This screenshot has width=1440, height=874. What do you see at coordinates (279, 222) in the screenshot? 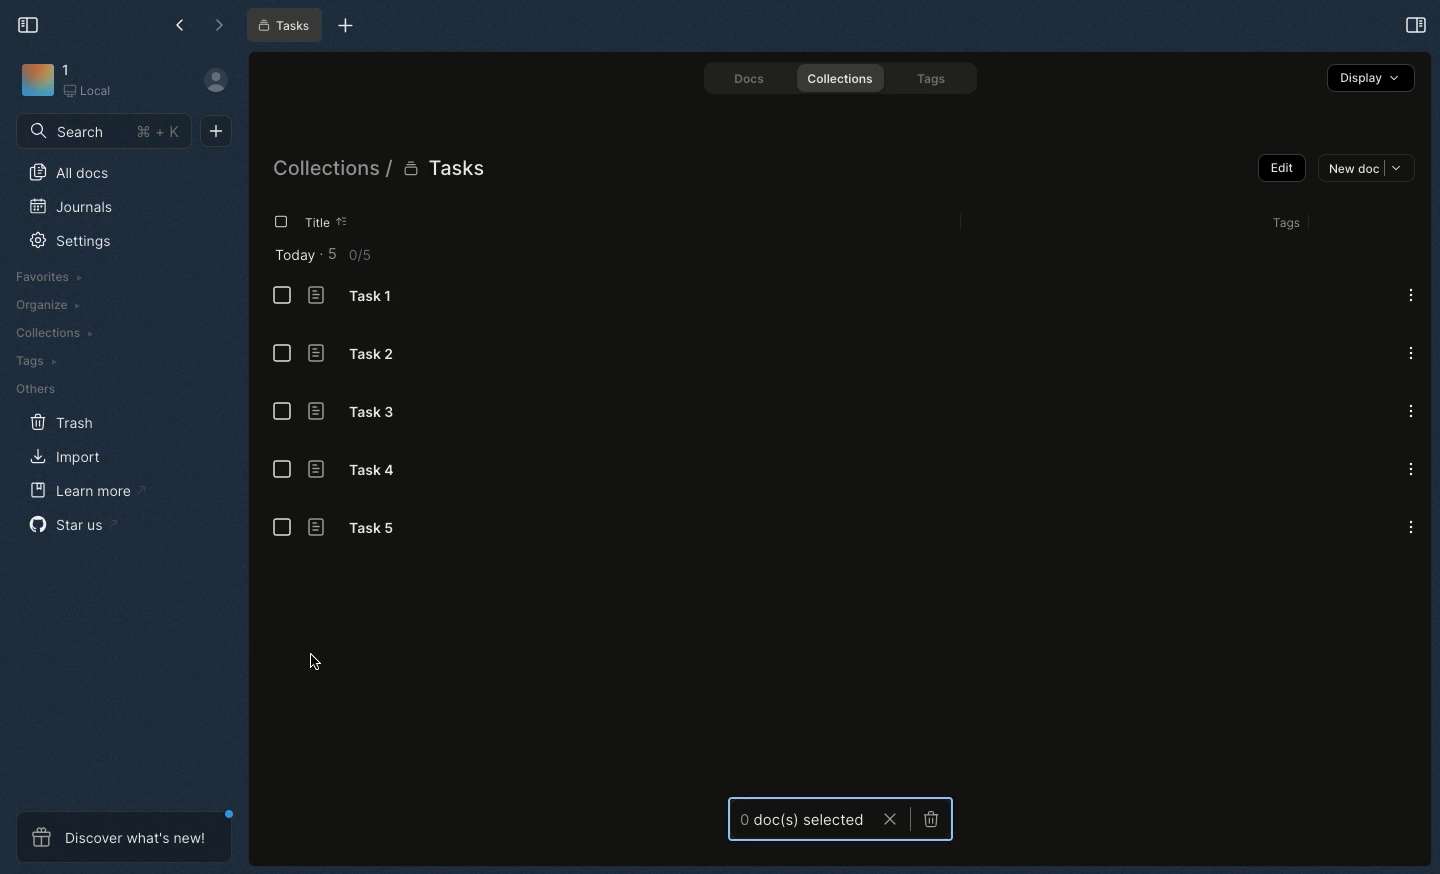
I see `List view opened` at bounding box center [279, 222].